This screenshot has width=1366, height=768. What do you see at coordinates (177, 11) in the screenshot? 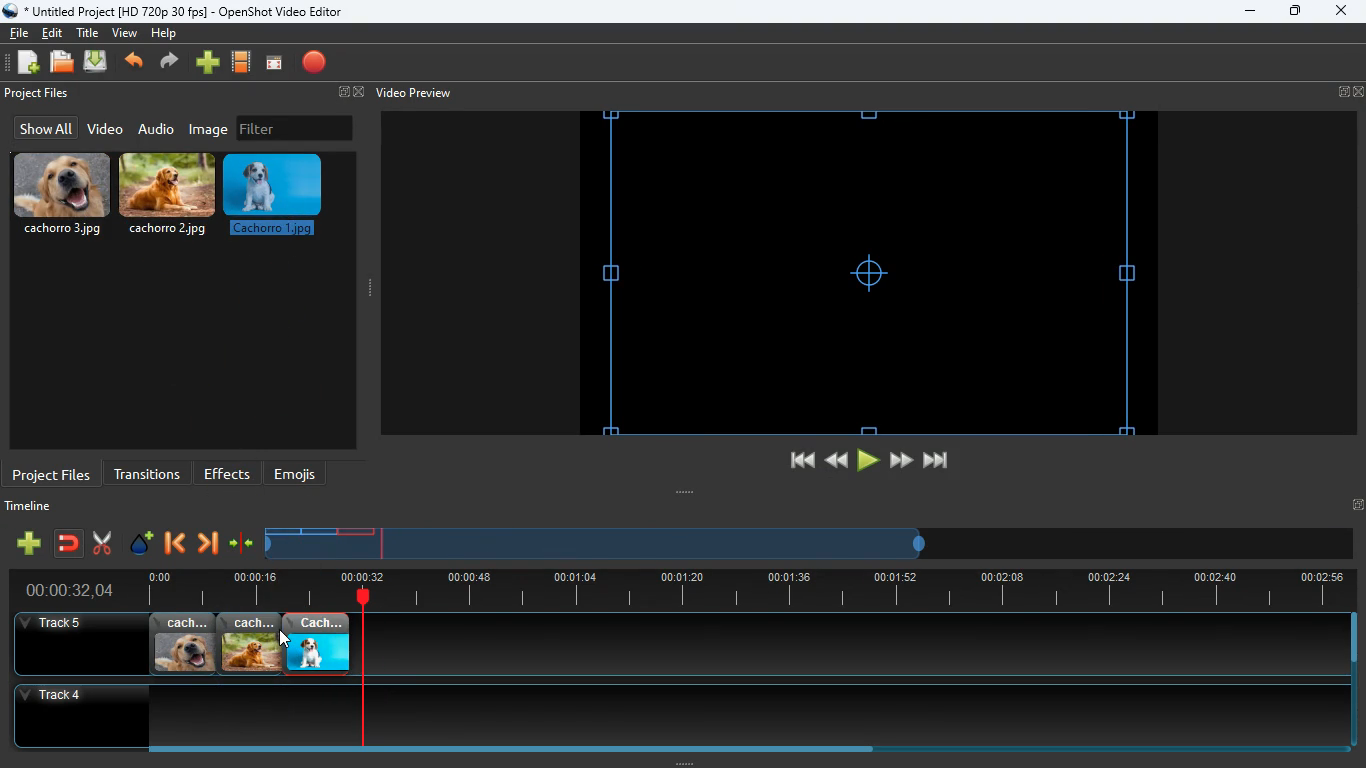
I see `* Untitled Project [HD 720p 30 fps] - OpenShot Video Editor` at bounding box center [177, 11].